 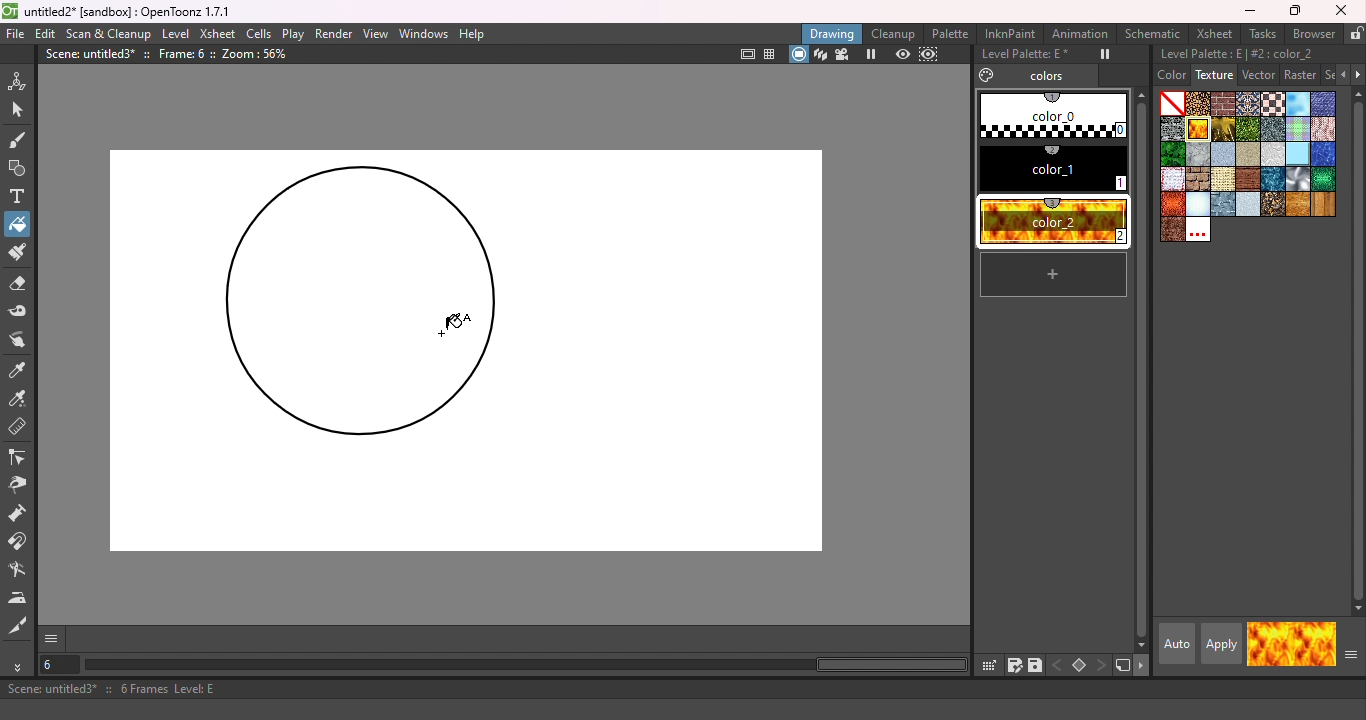 I want to click on papercrump.bmp, so click(x=1273, y=153).